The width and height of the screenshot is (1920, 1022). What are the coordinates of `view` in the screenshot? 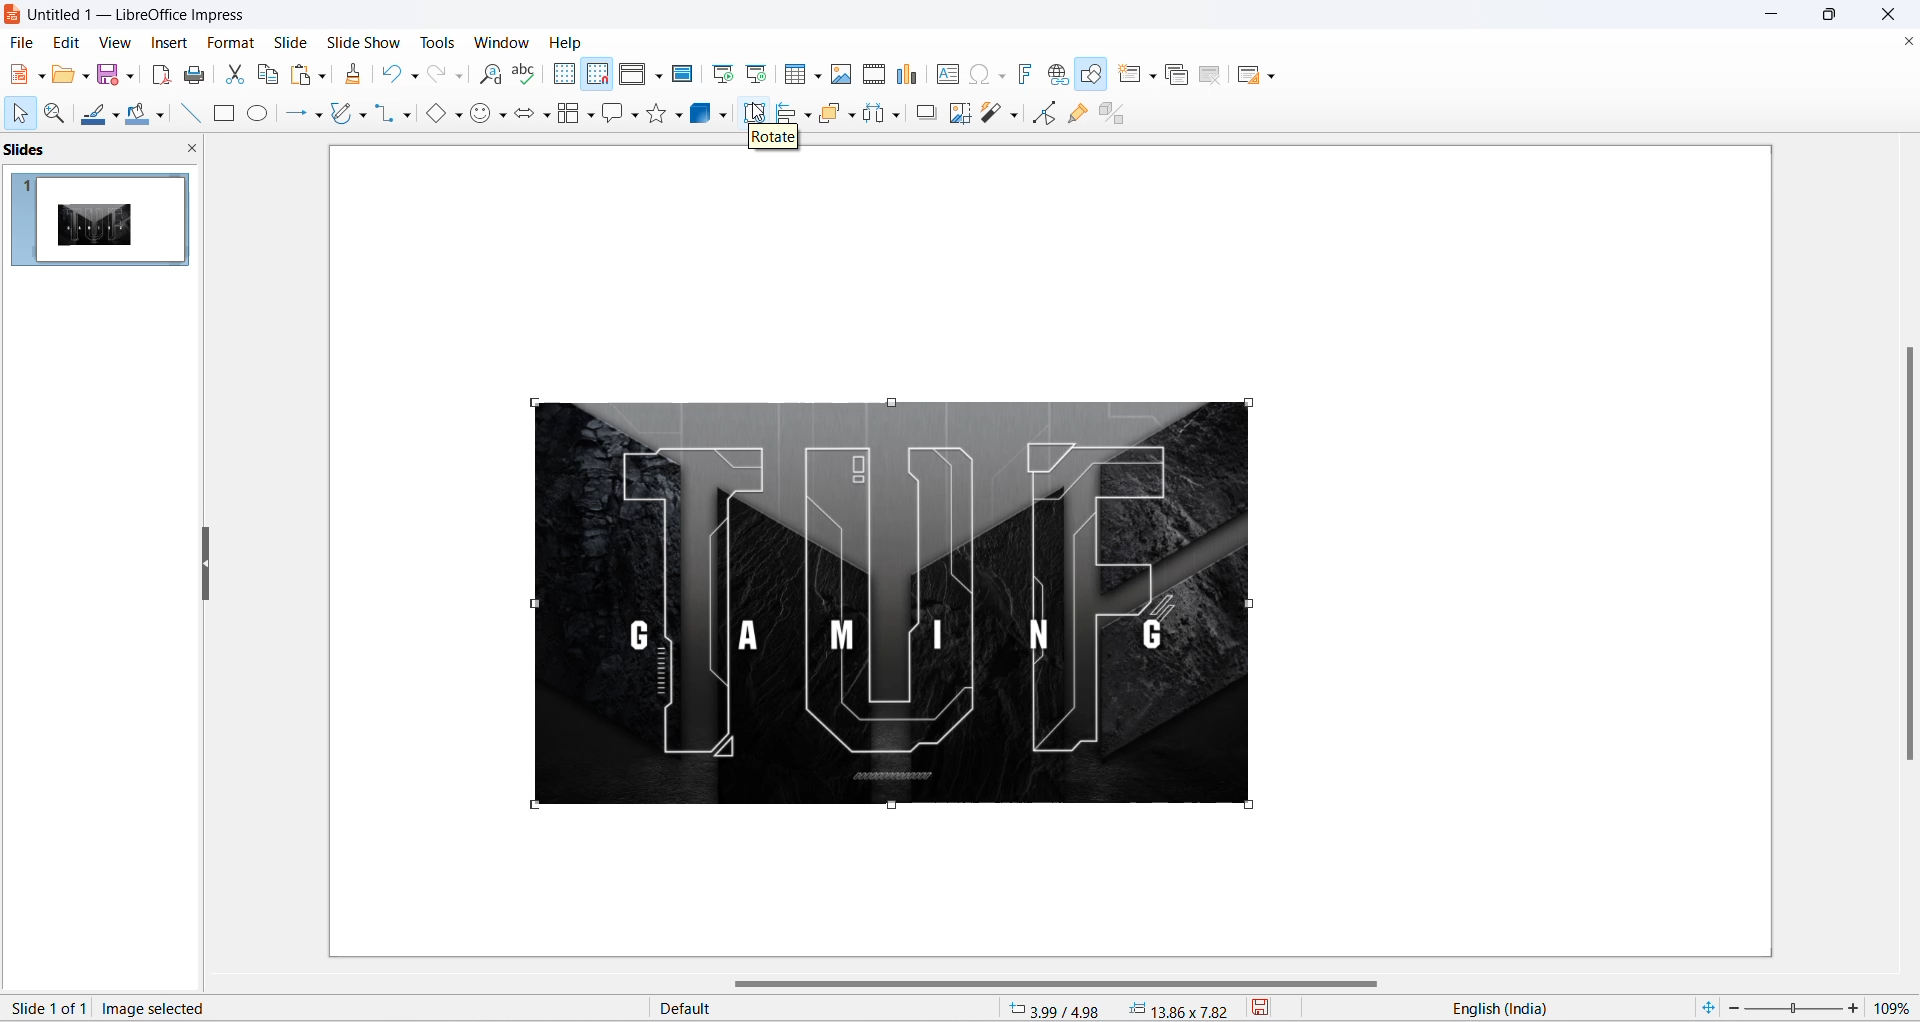 It's located at (113, 42).